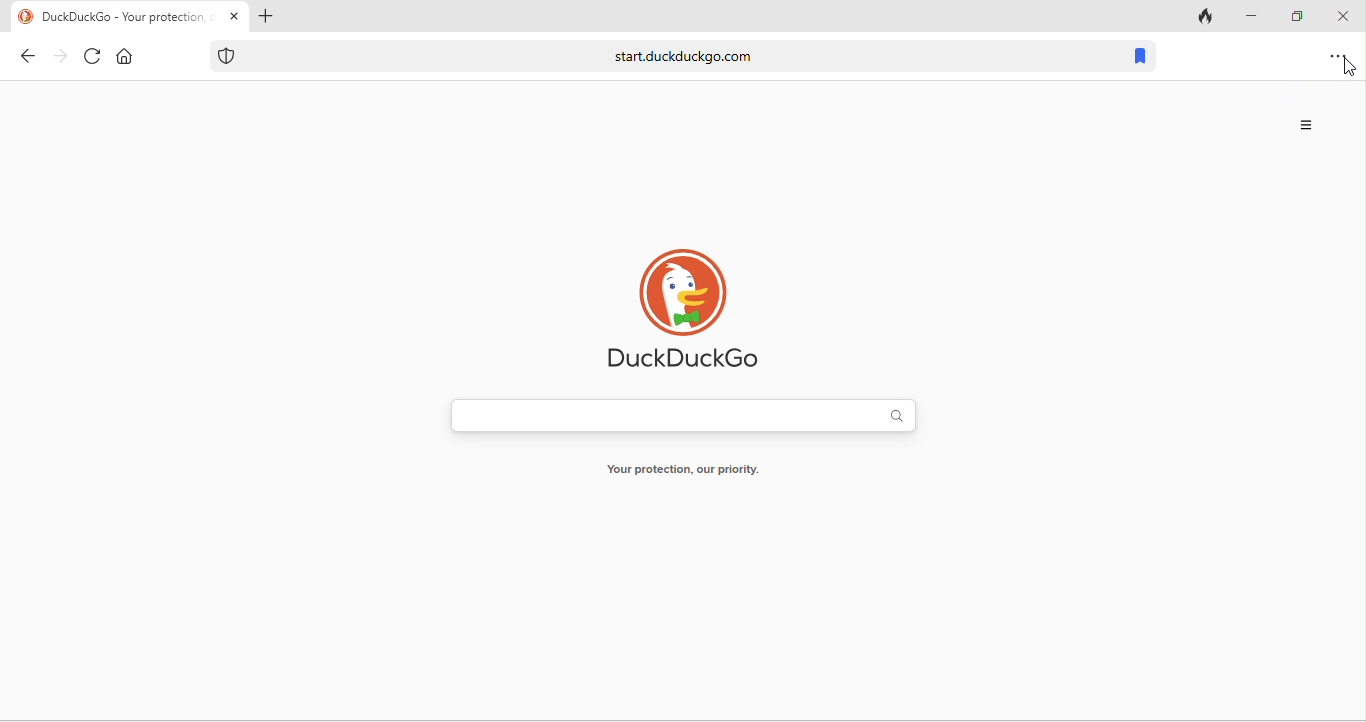 The image size is (1366, 722). What do you see at coordinates (685, 415) in the screenshot?
I see `search bar` at bounding box center [685, 415].